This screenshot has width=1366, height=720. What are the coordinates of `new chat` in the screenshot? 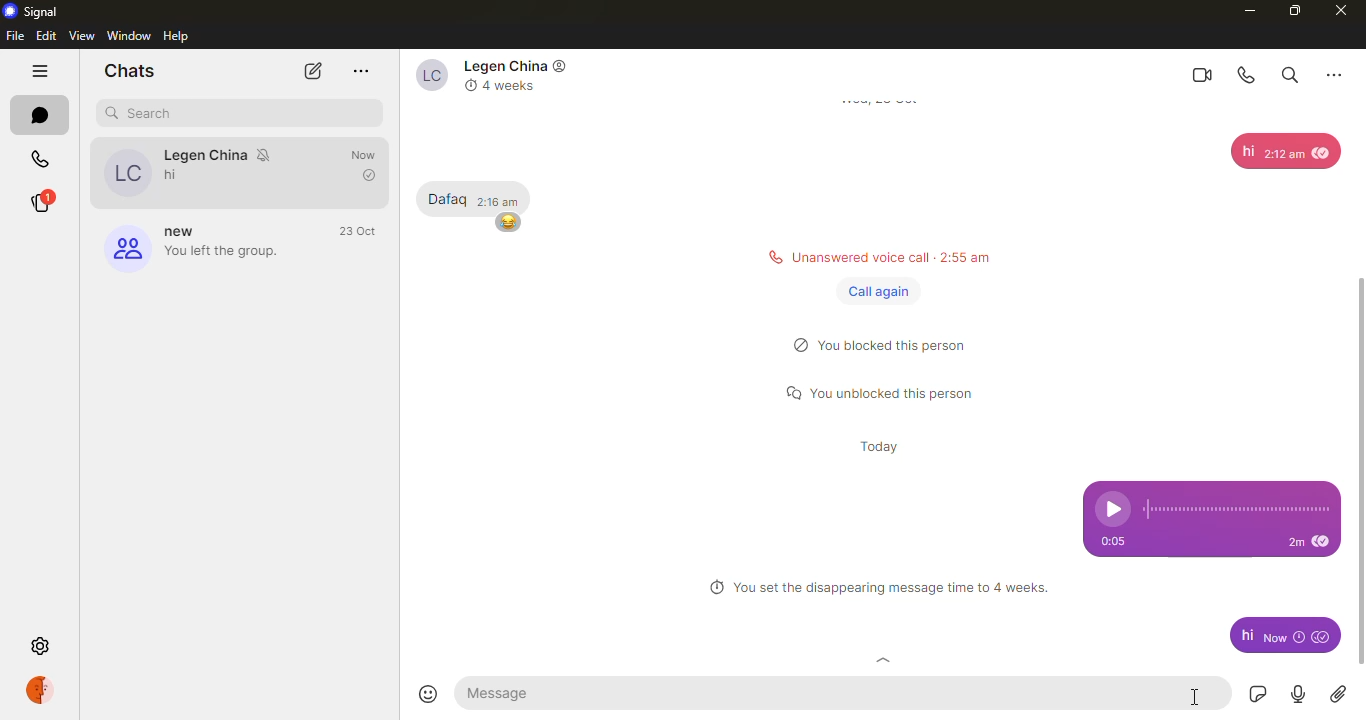 It's located at (310, 71).